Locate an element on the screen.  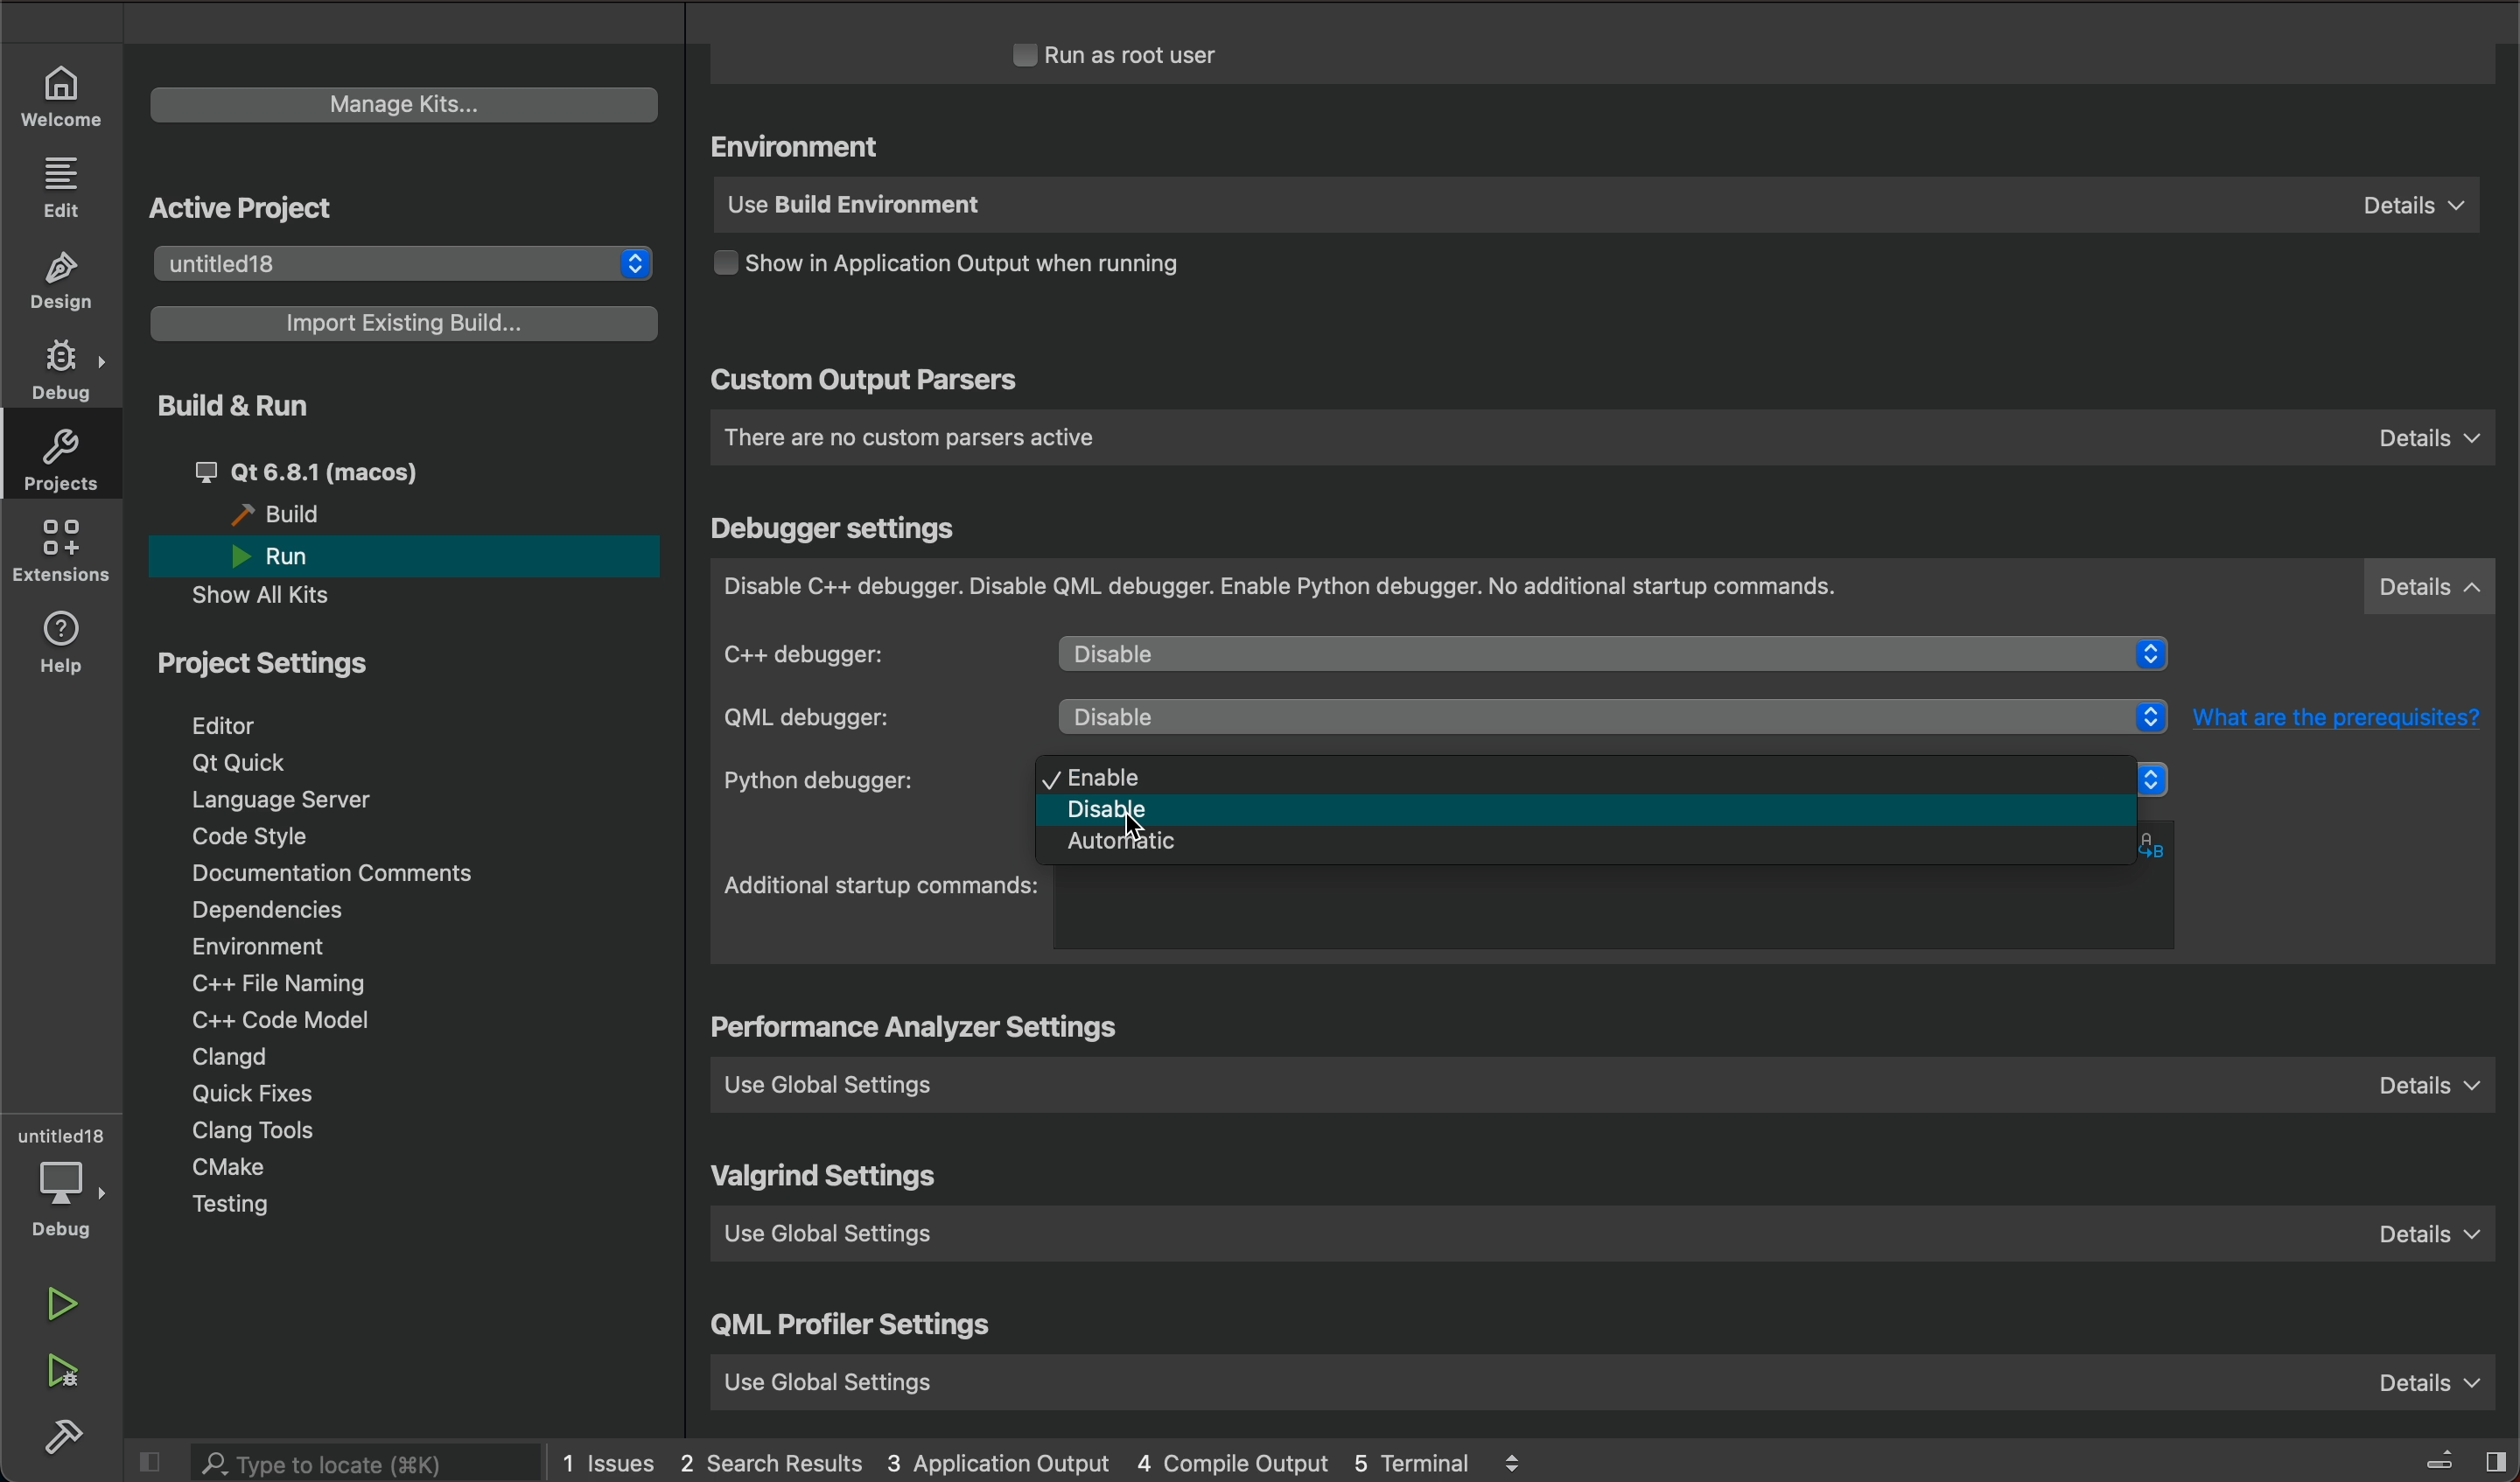
manage kits is located at coordinates (397, 100).